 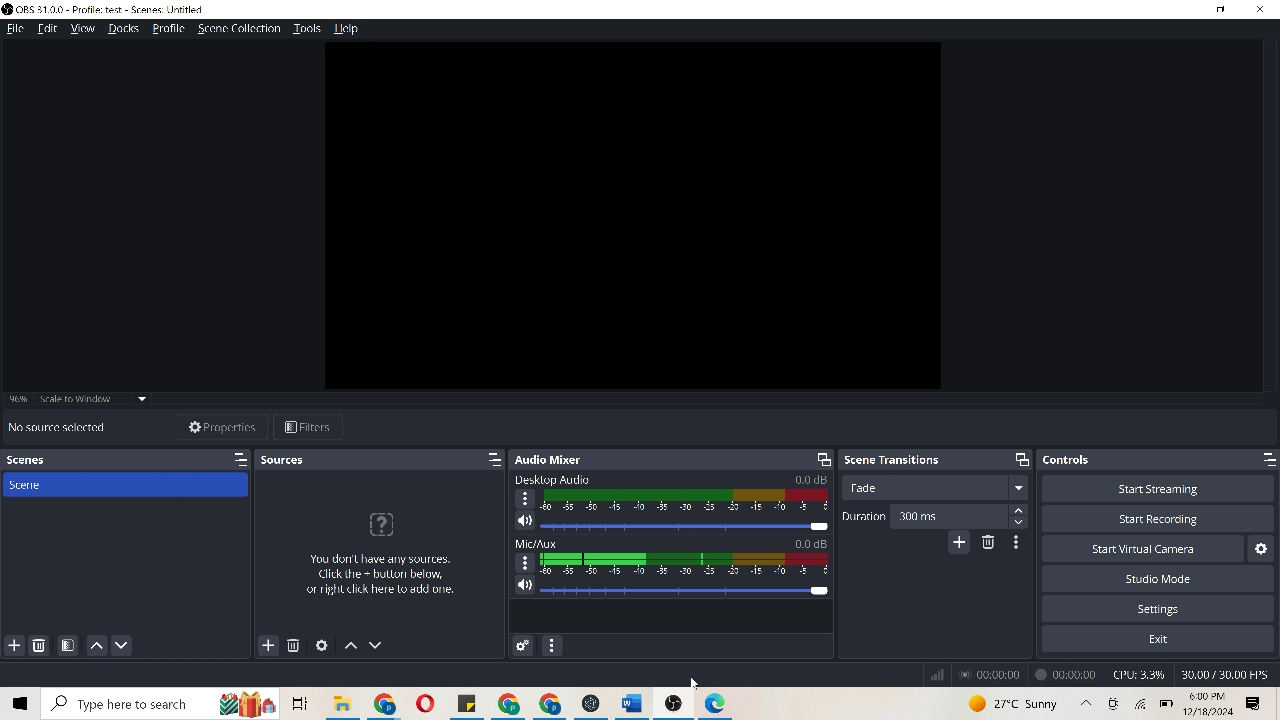 What do you see at coordinates (717, 701) in the screenshot?
I see `icon` at bounding box center [717, 701].